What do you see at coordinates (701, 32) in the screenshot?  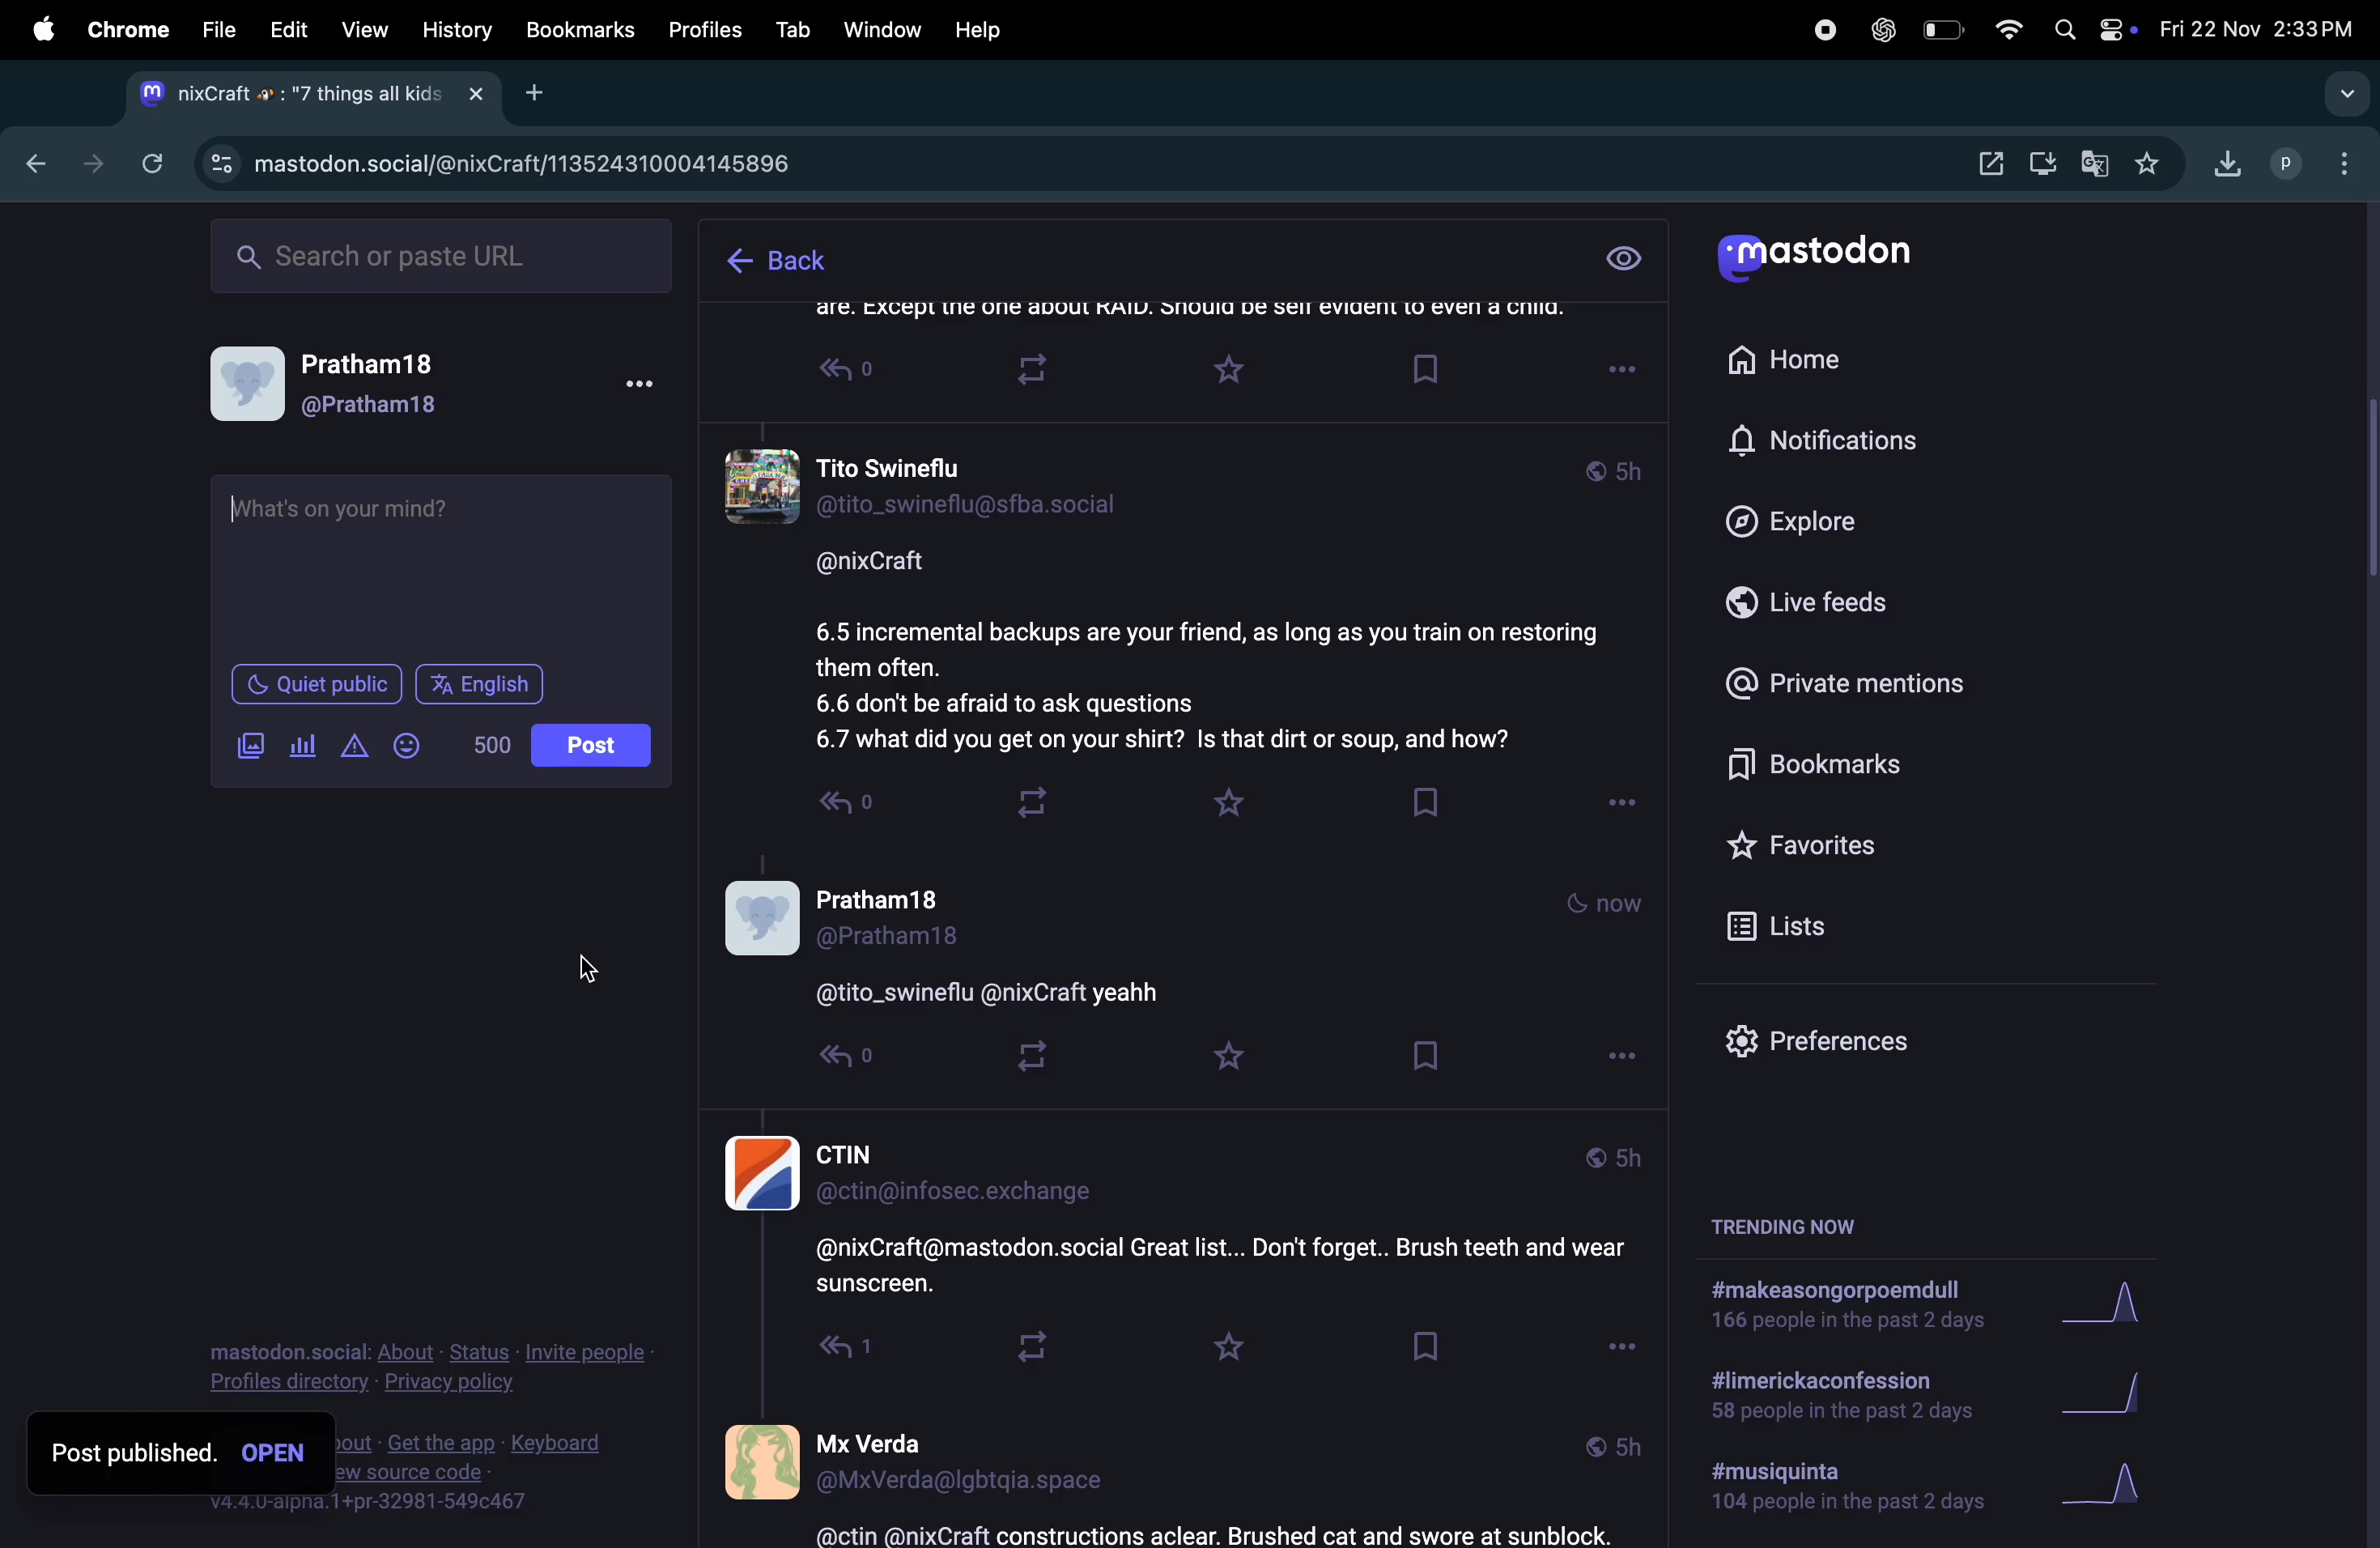 I see `profiles` at bounding box center [701, 32].